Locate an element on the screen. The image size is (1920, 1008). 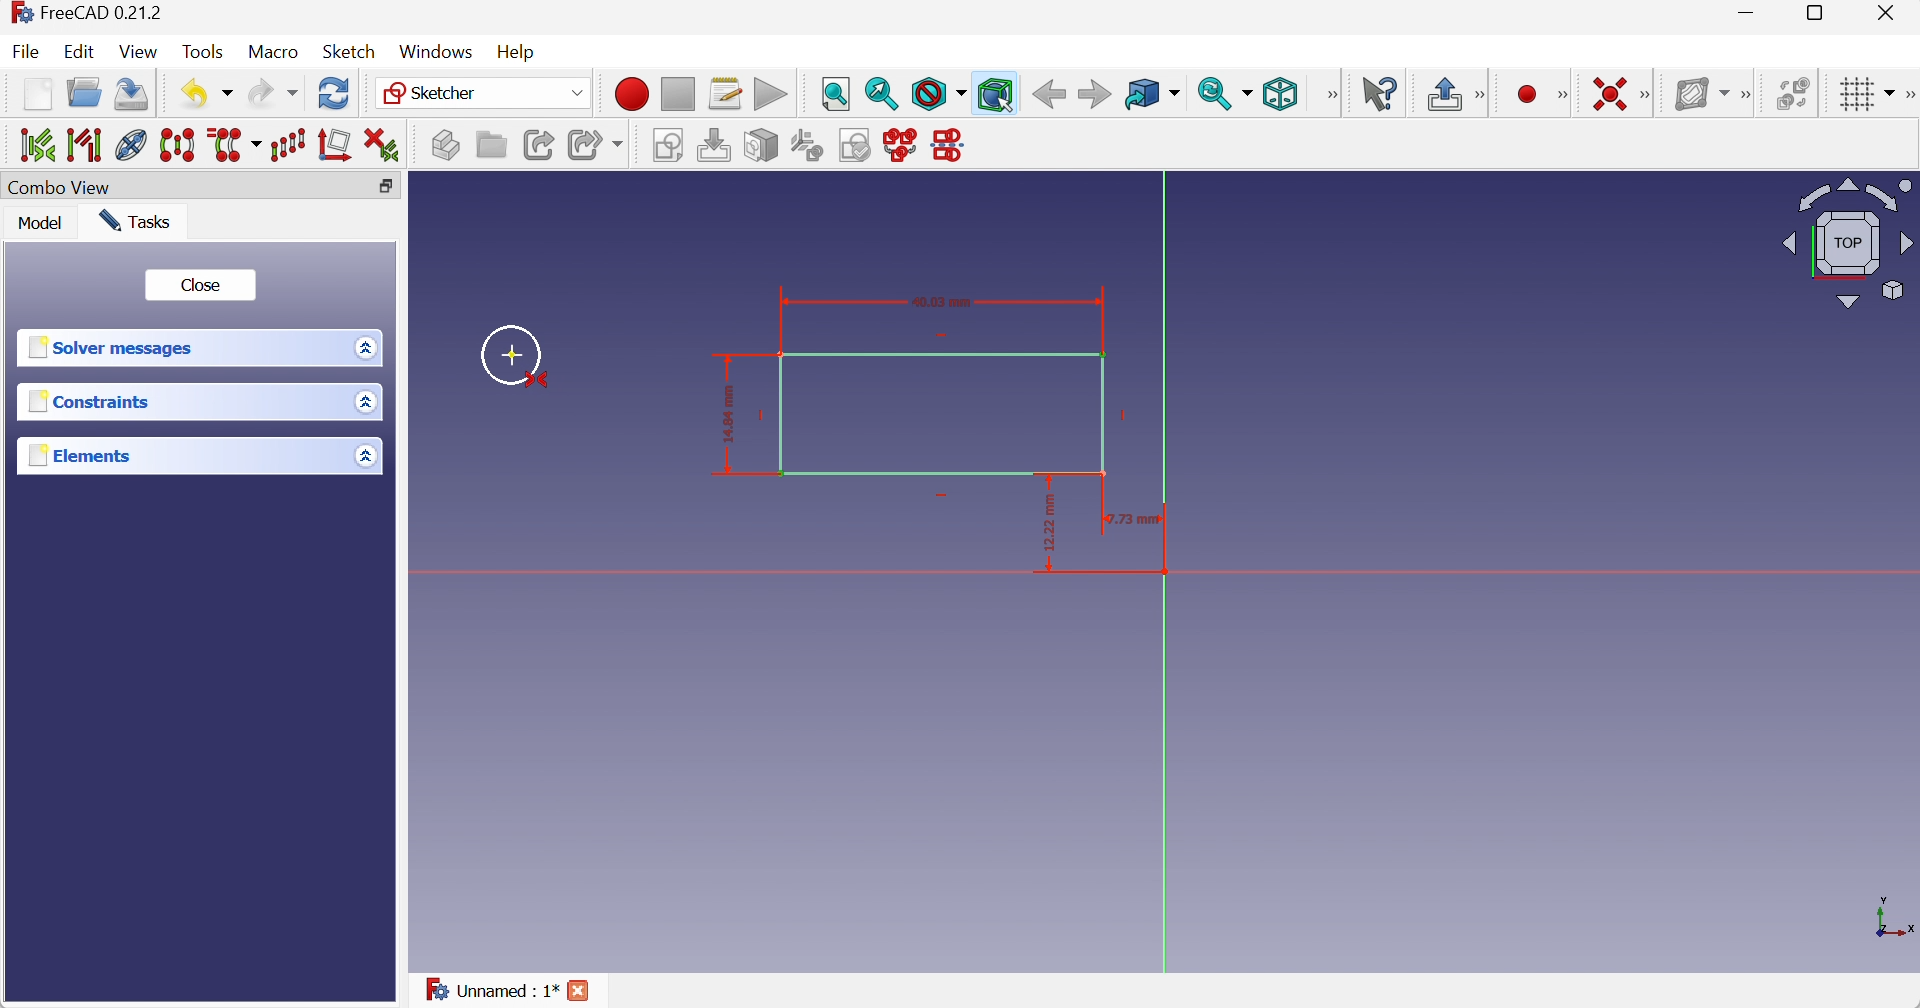
Sketcher is located at coordinates (487, 94).